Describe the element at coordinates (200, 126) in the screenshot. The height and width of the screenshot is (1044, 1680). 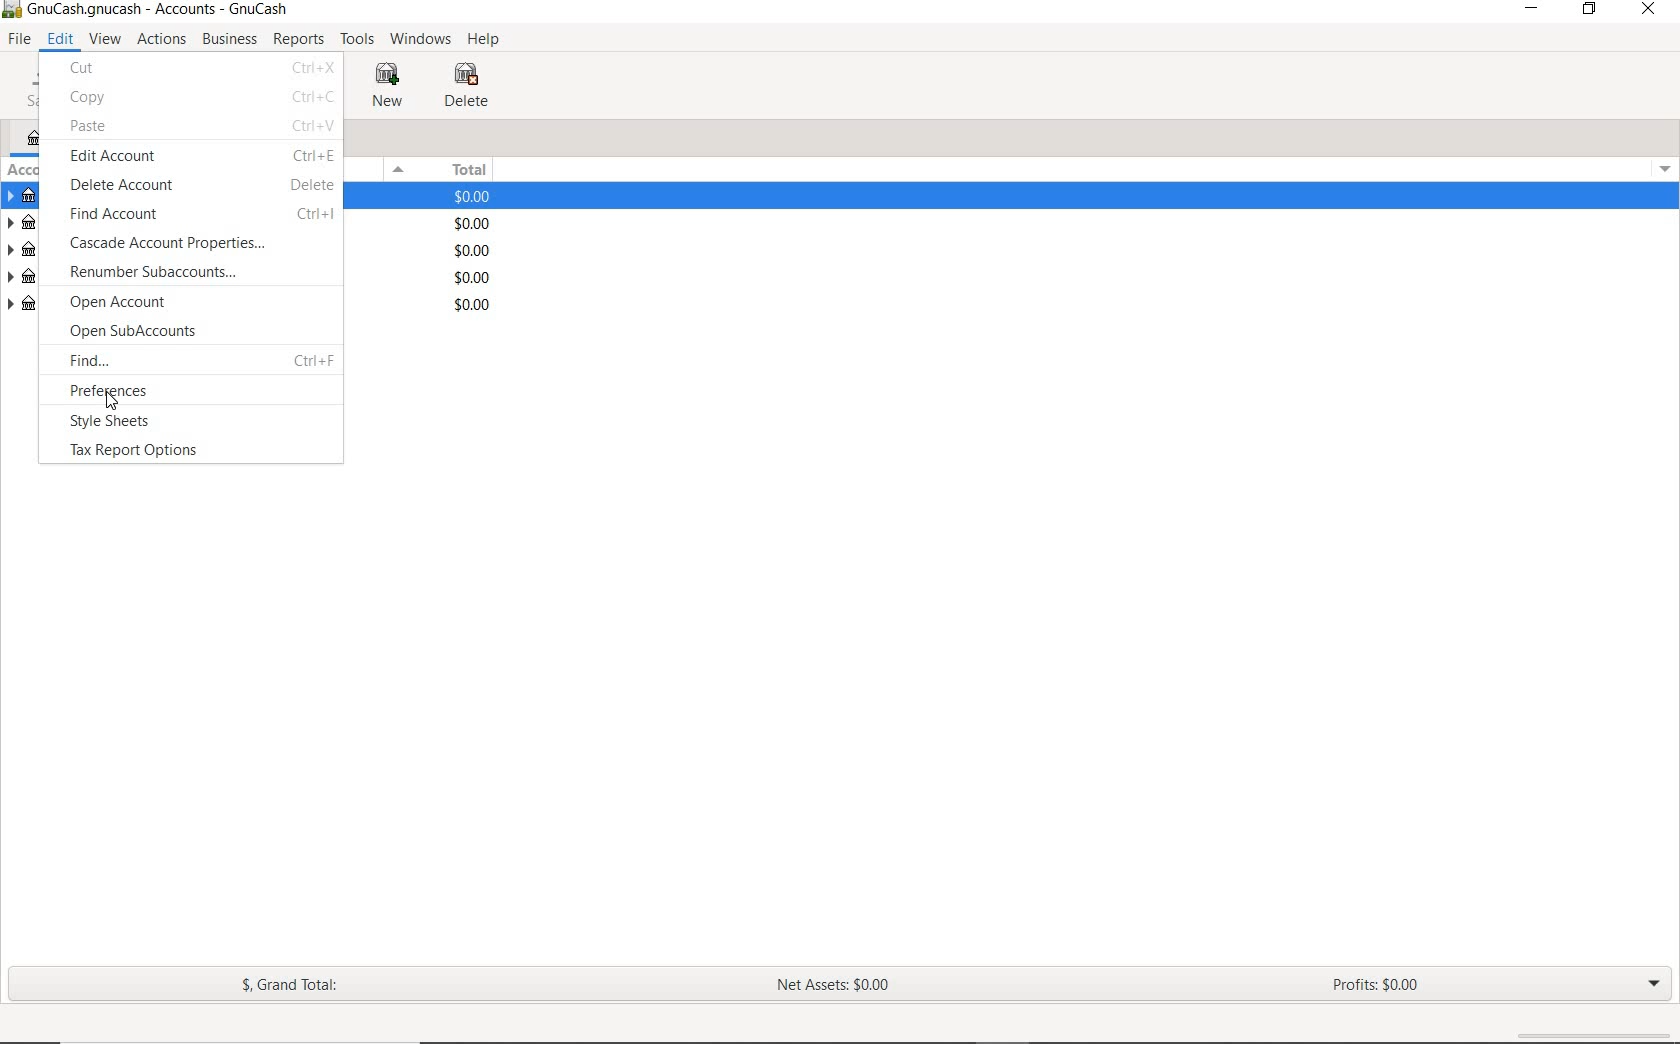
I see `PASTE` at that location.